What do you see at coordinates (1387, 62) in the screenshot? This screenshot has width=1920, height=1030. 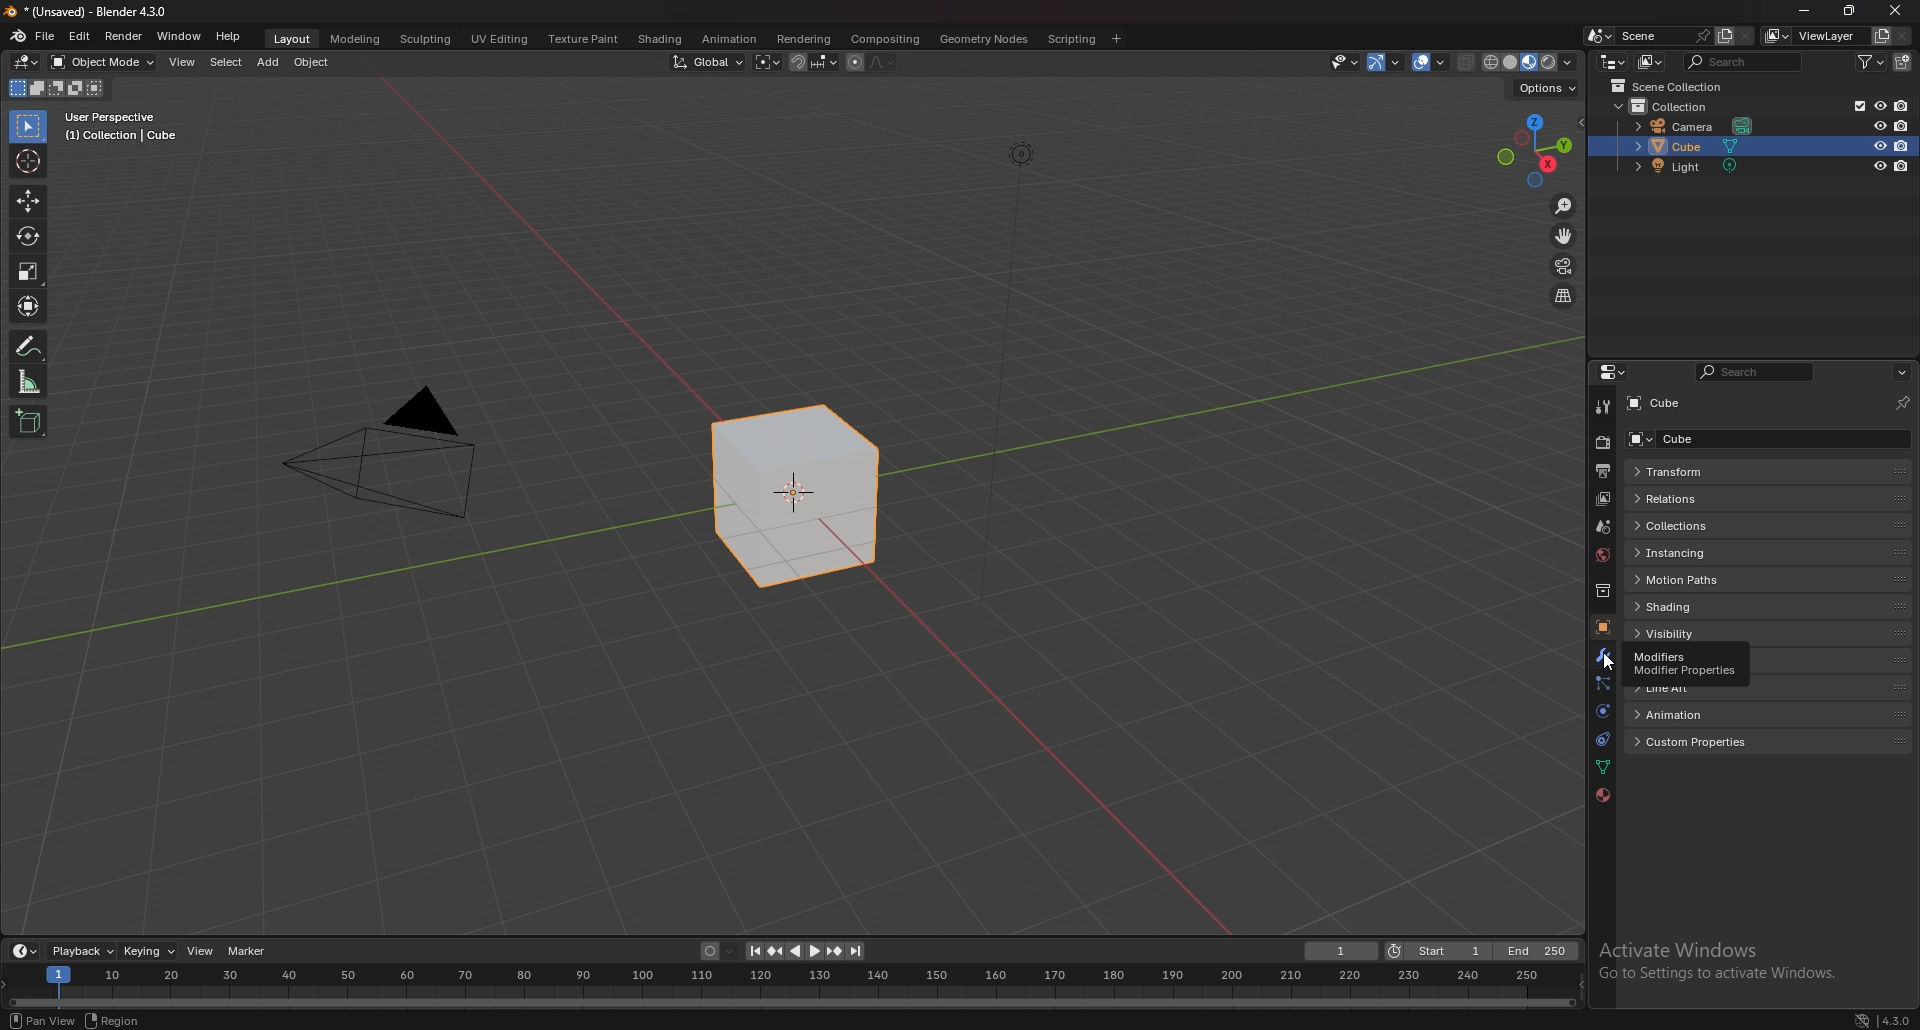 I see `gizmo` at bounding box center [1387, 62].